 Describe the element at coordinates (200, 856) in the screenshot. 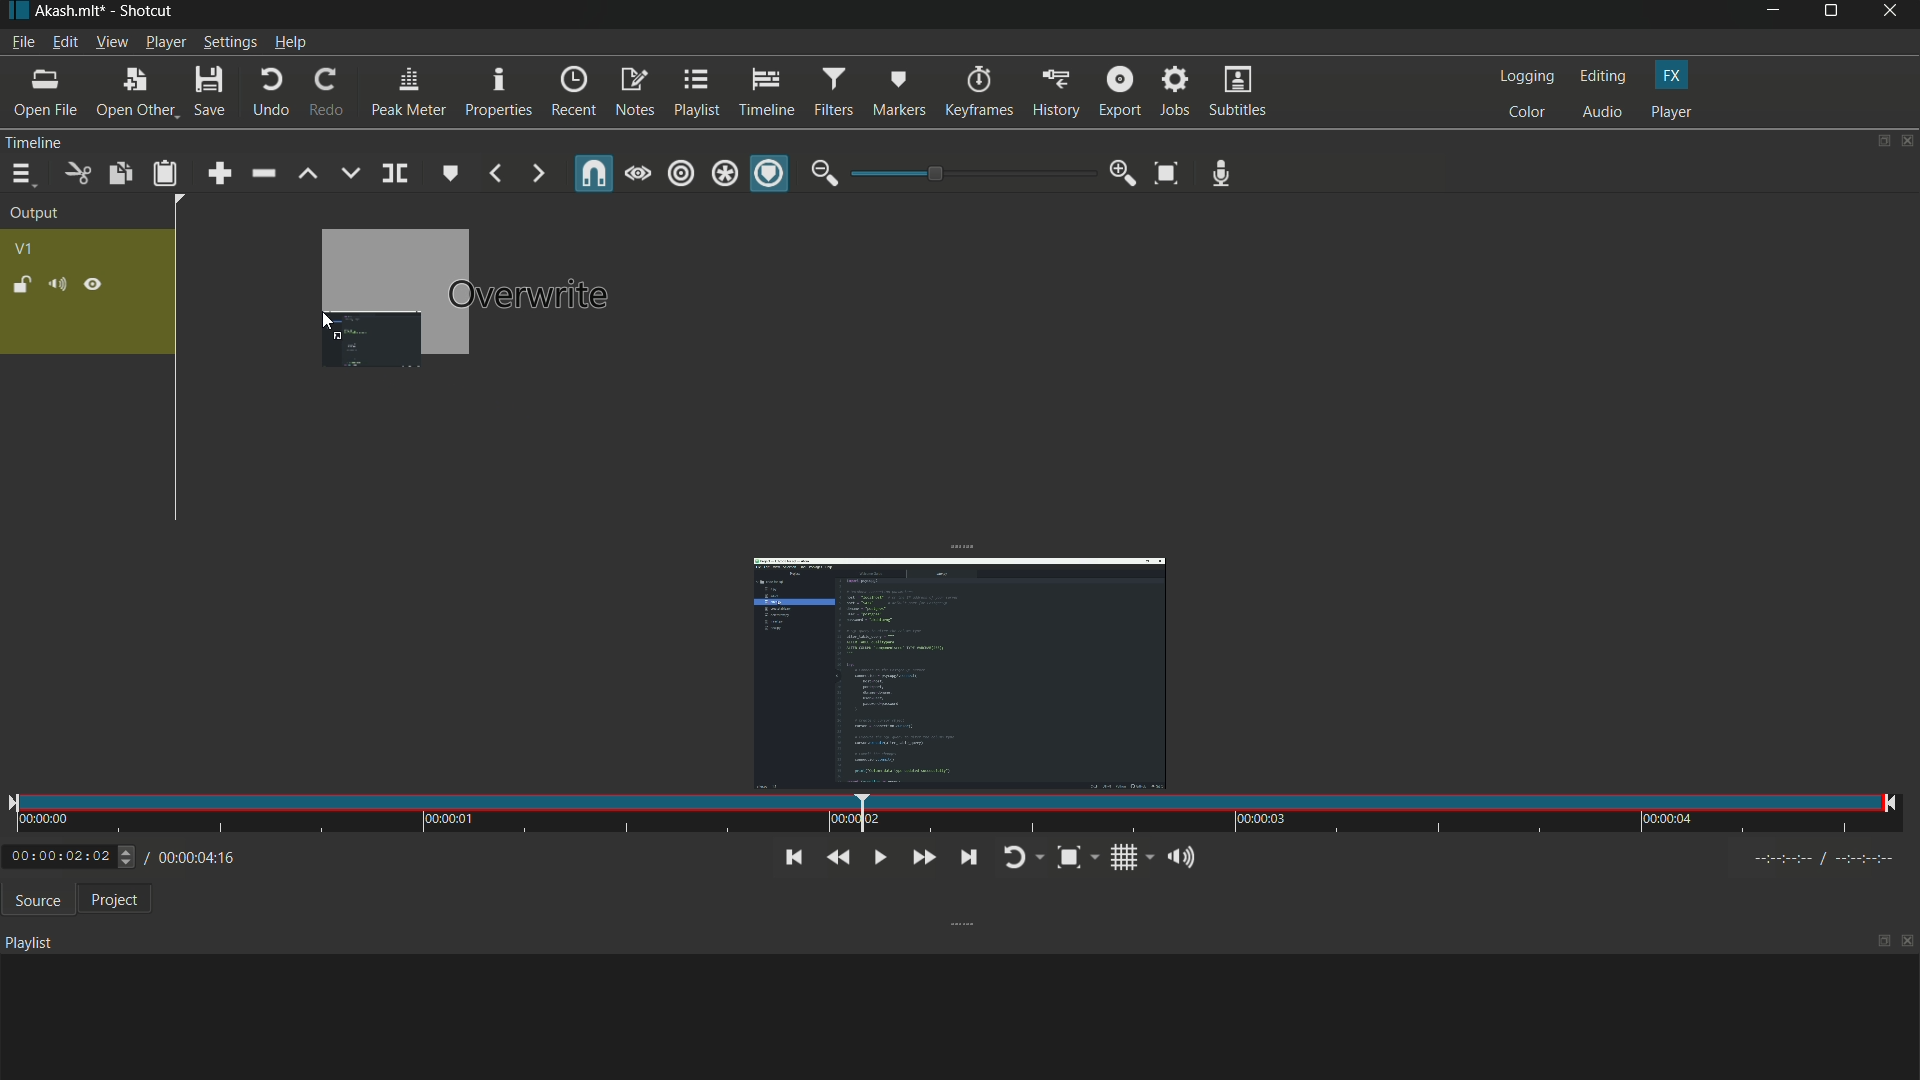

I see ` / 00:00:04:16` at that location.